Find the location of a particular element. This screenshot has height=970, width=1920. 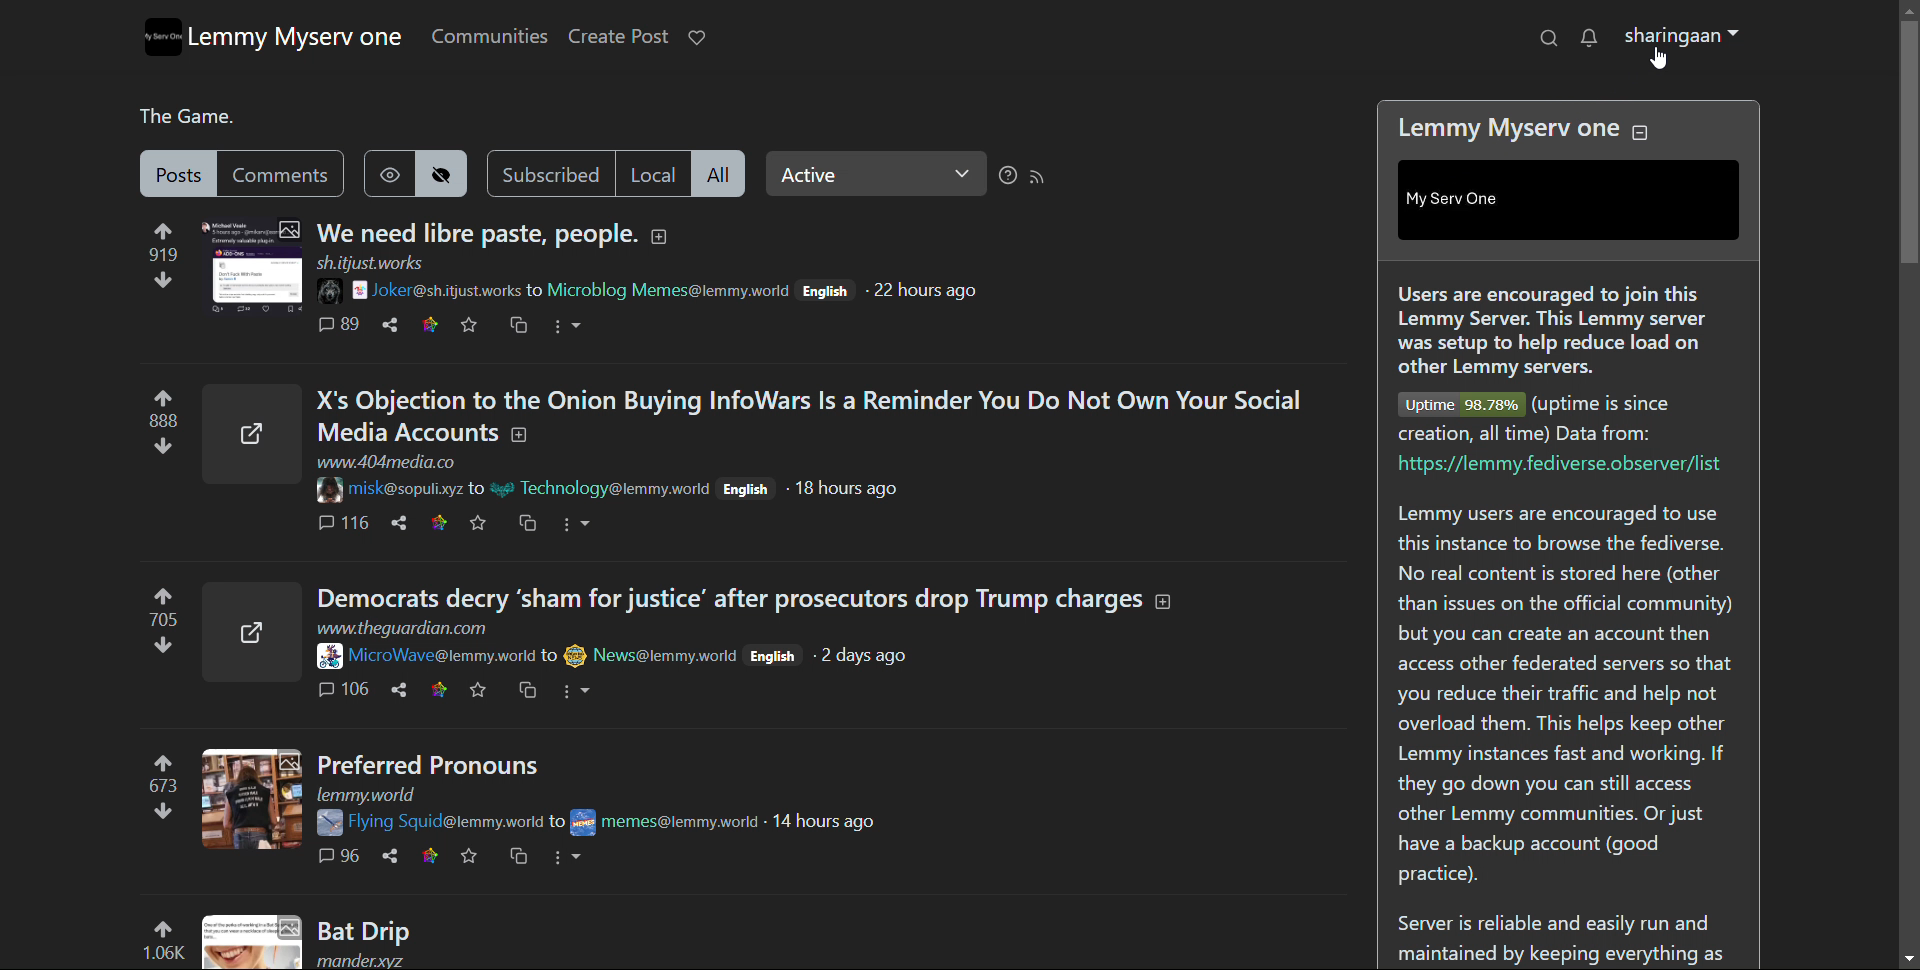

English is located at coordinates (825, 291).